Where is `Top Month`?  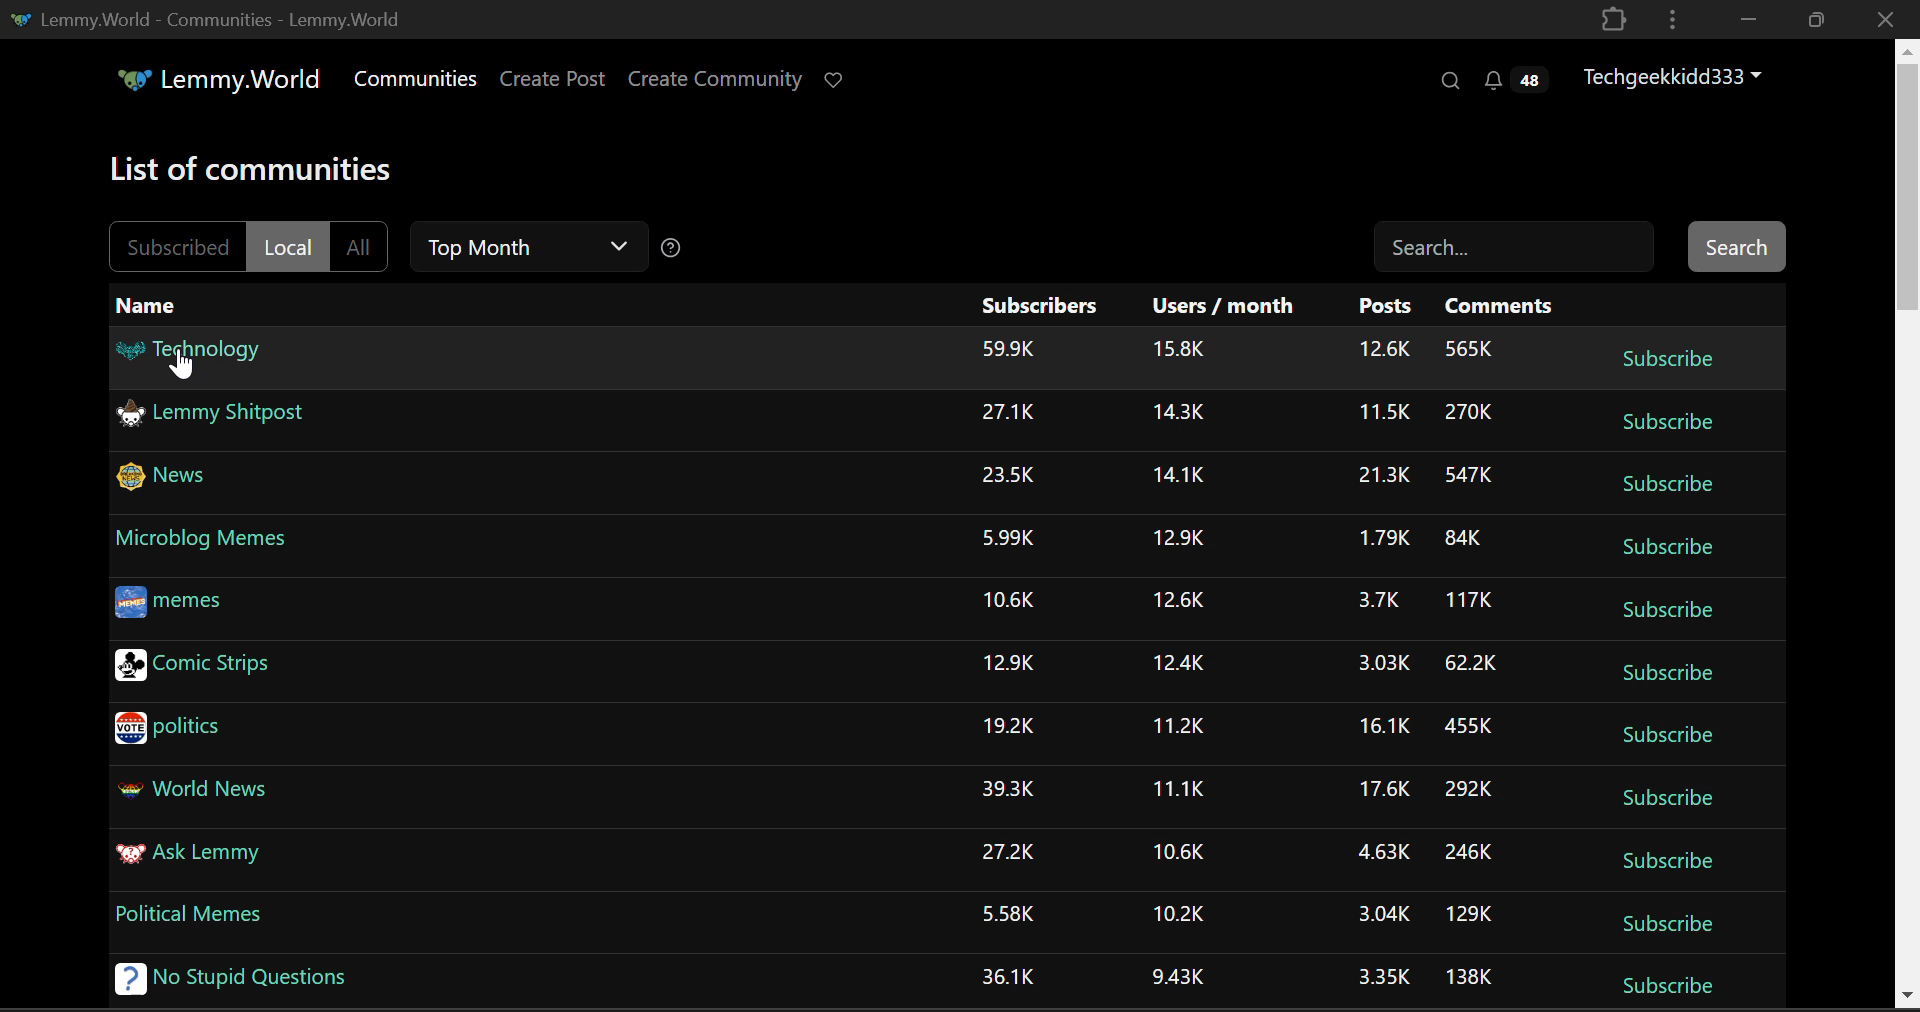 Top Month is located at coordinates (528, 246).